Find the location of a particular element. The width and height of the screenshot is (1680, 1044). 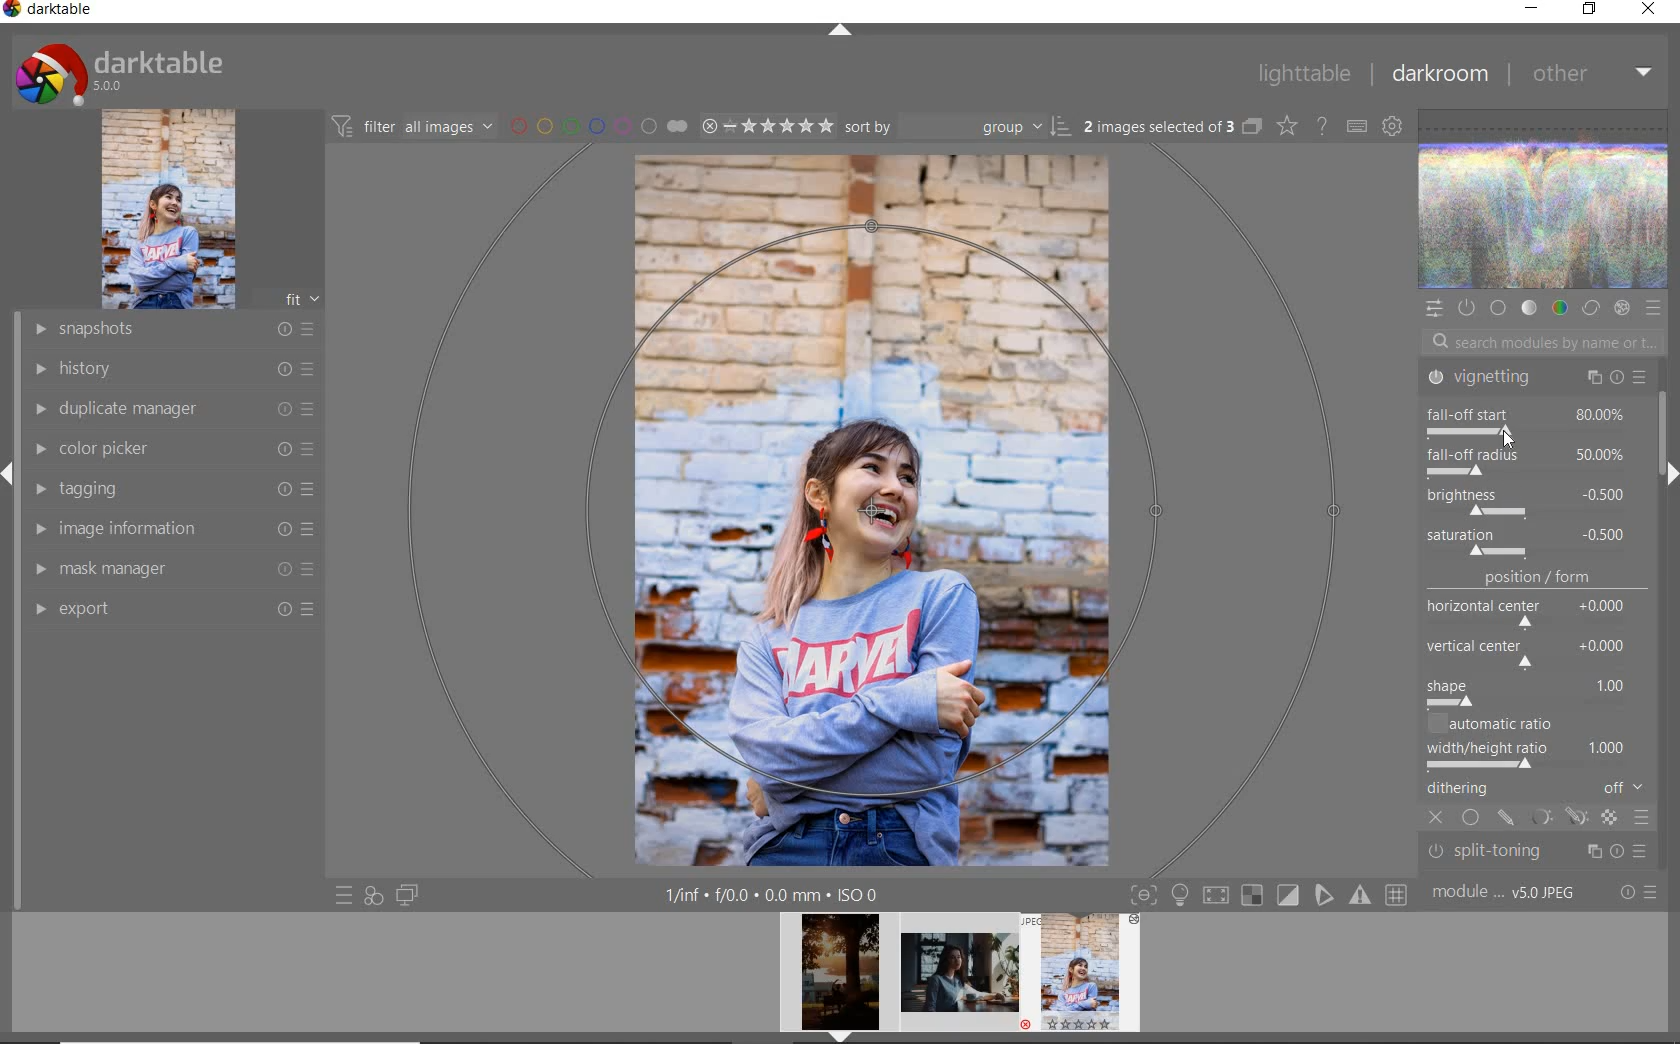

search modules is located at coordinates (1538, 345).